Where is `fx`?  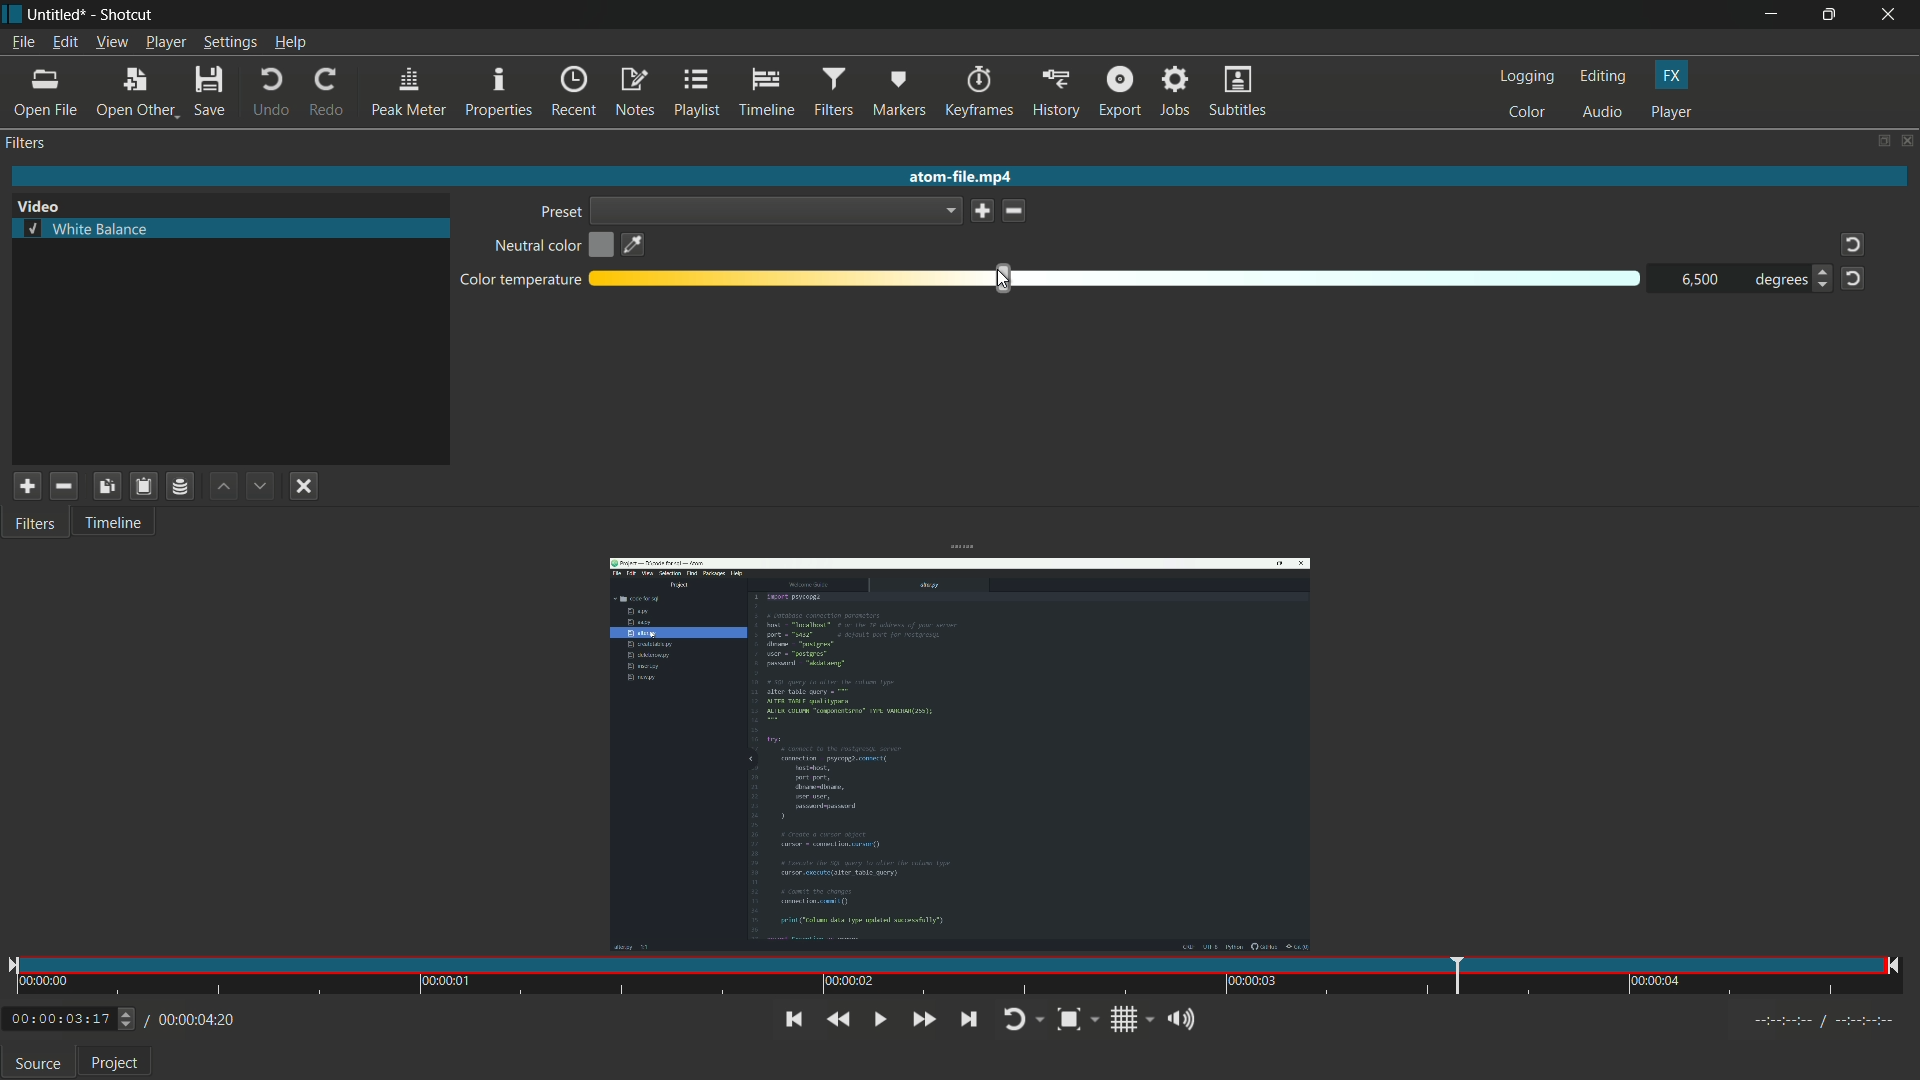
fx is located at coordinates (1671, 76).